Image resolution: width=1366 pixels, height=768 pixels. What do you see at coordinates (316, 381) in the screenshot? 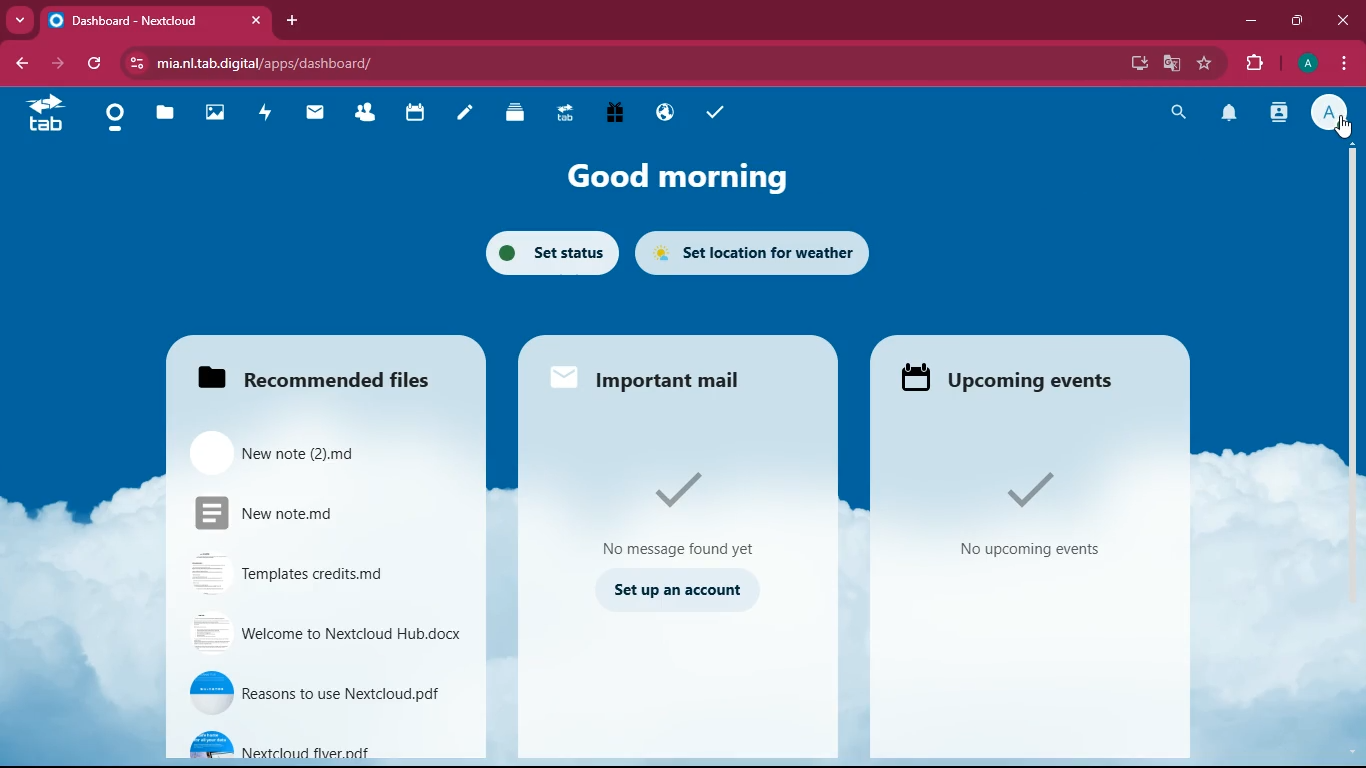
I see `Recommended files` at bounding box center [316, 381].